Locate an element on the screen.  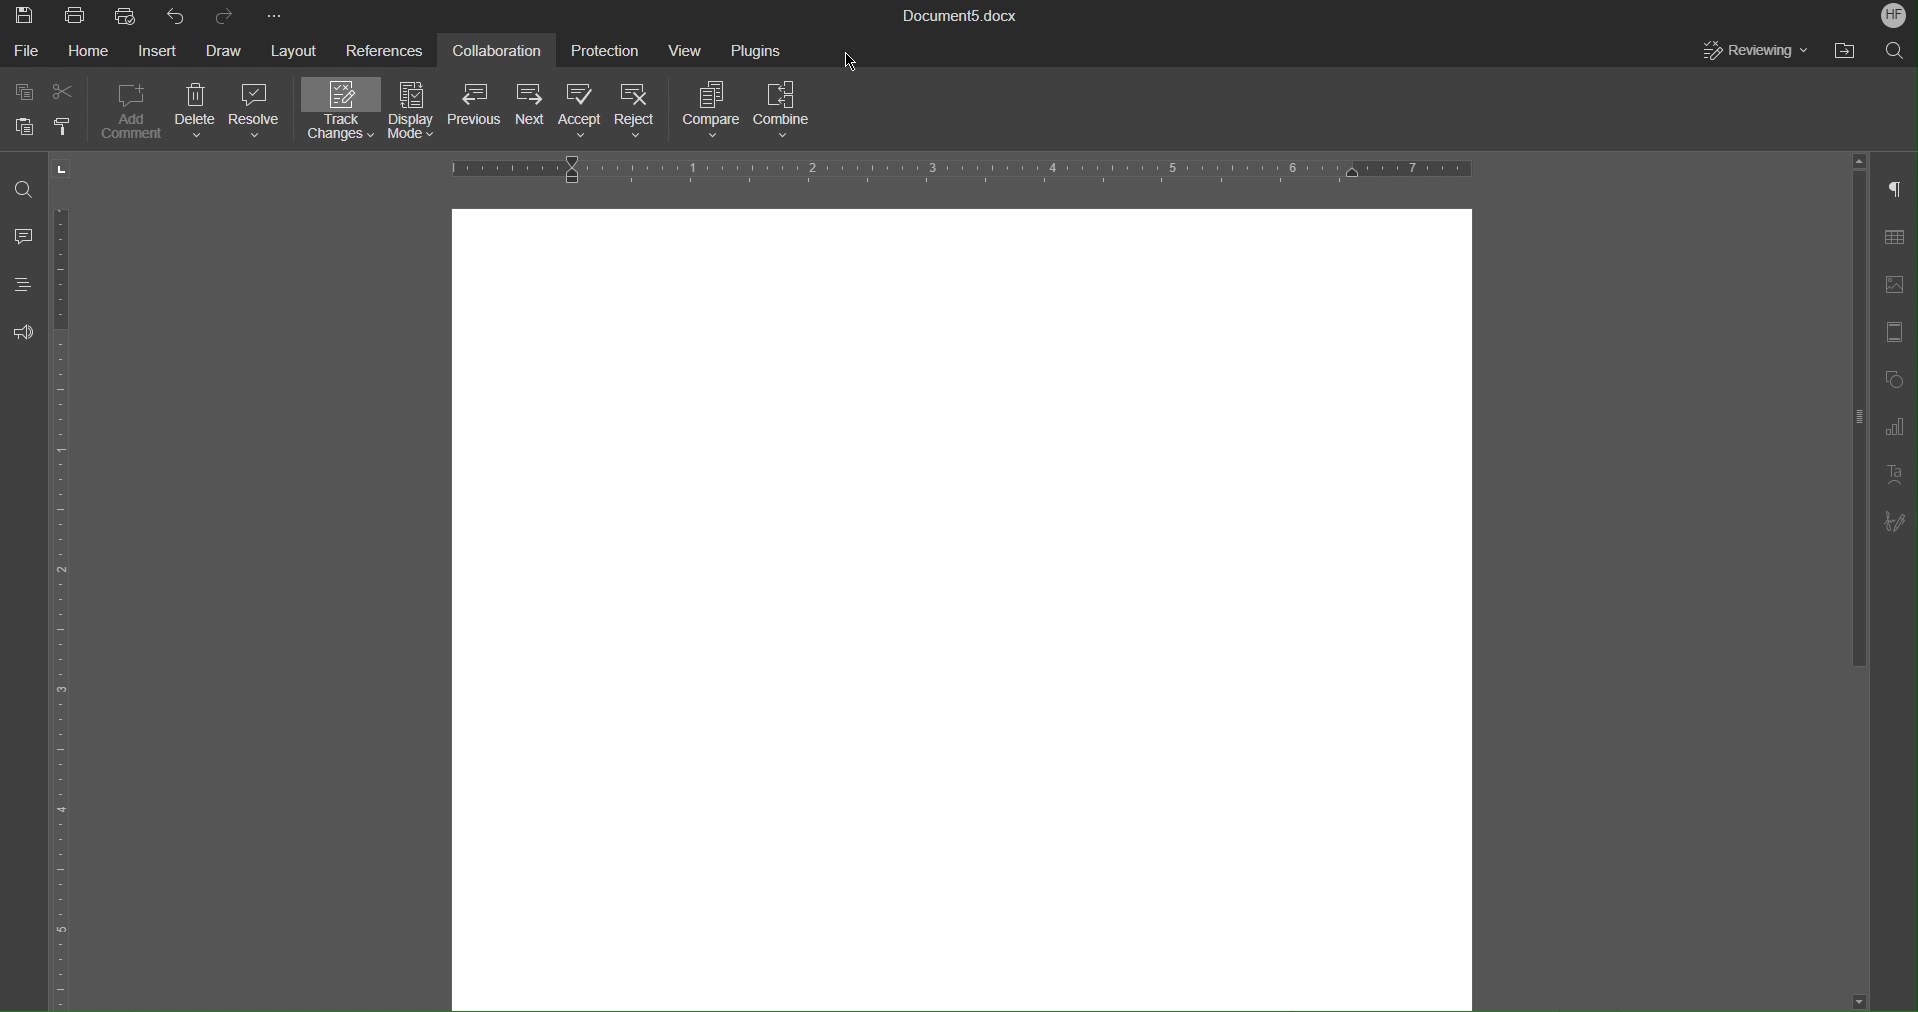
vertical scroll bar is located at coordinates (1864, 418).